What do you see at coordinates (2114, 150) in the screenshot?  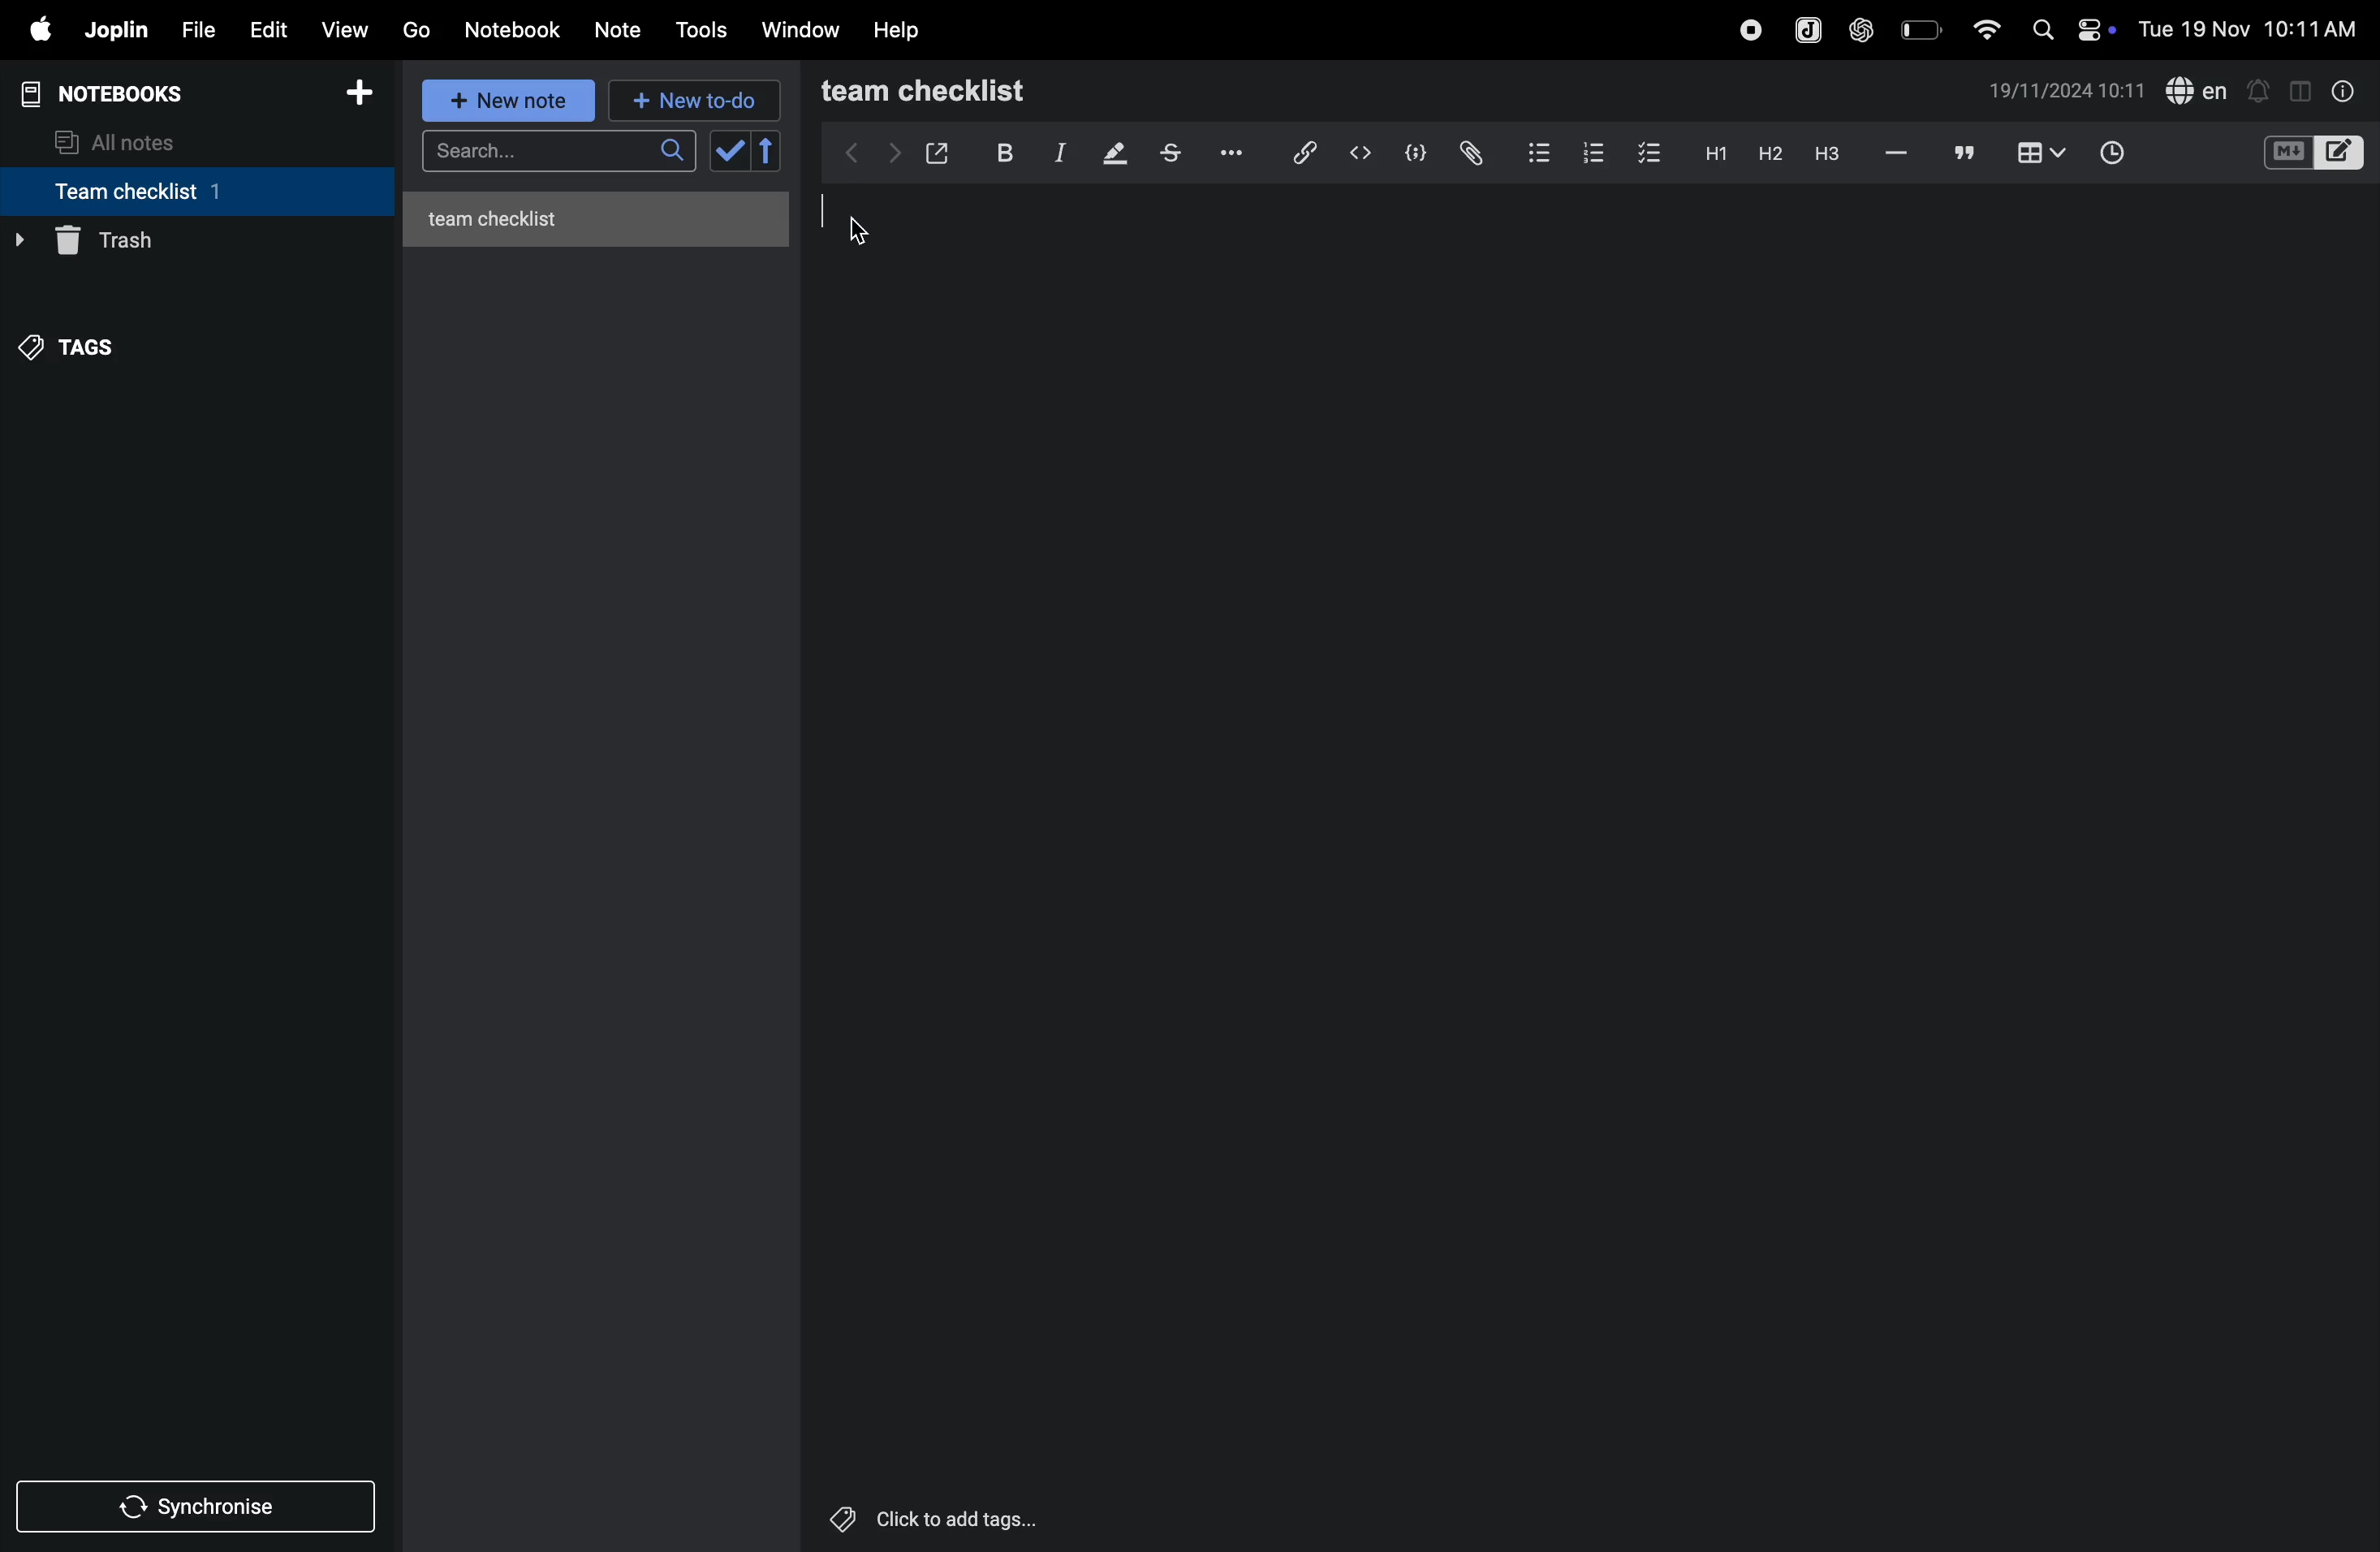 I see `time` at bounding box center [2114, 150].